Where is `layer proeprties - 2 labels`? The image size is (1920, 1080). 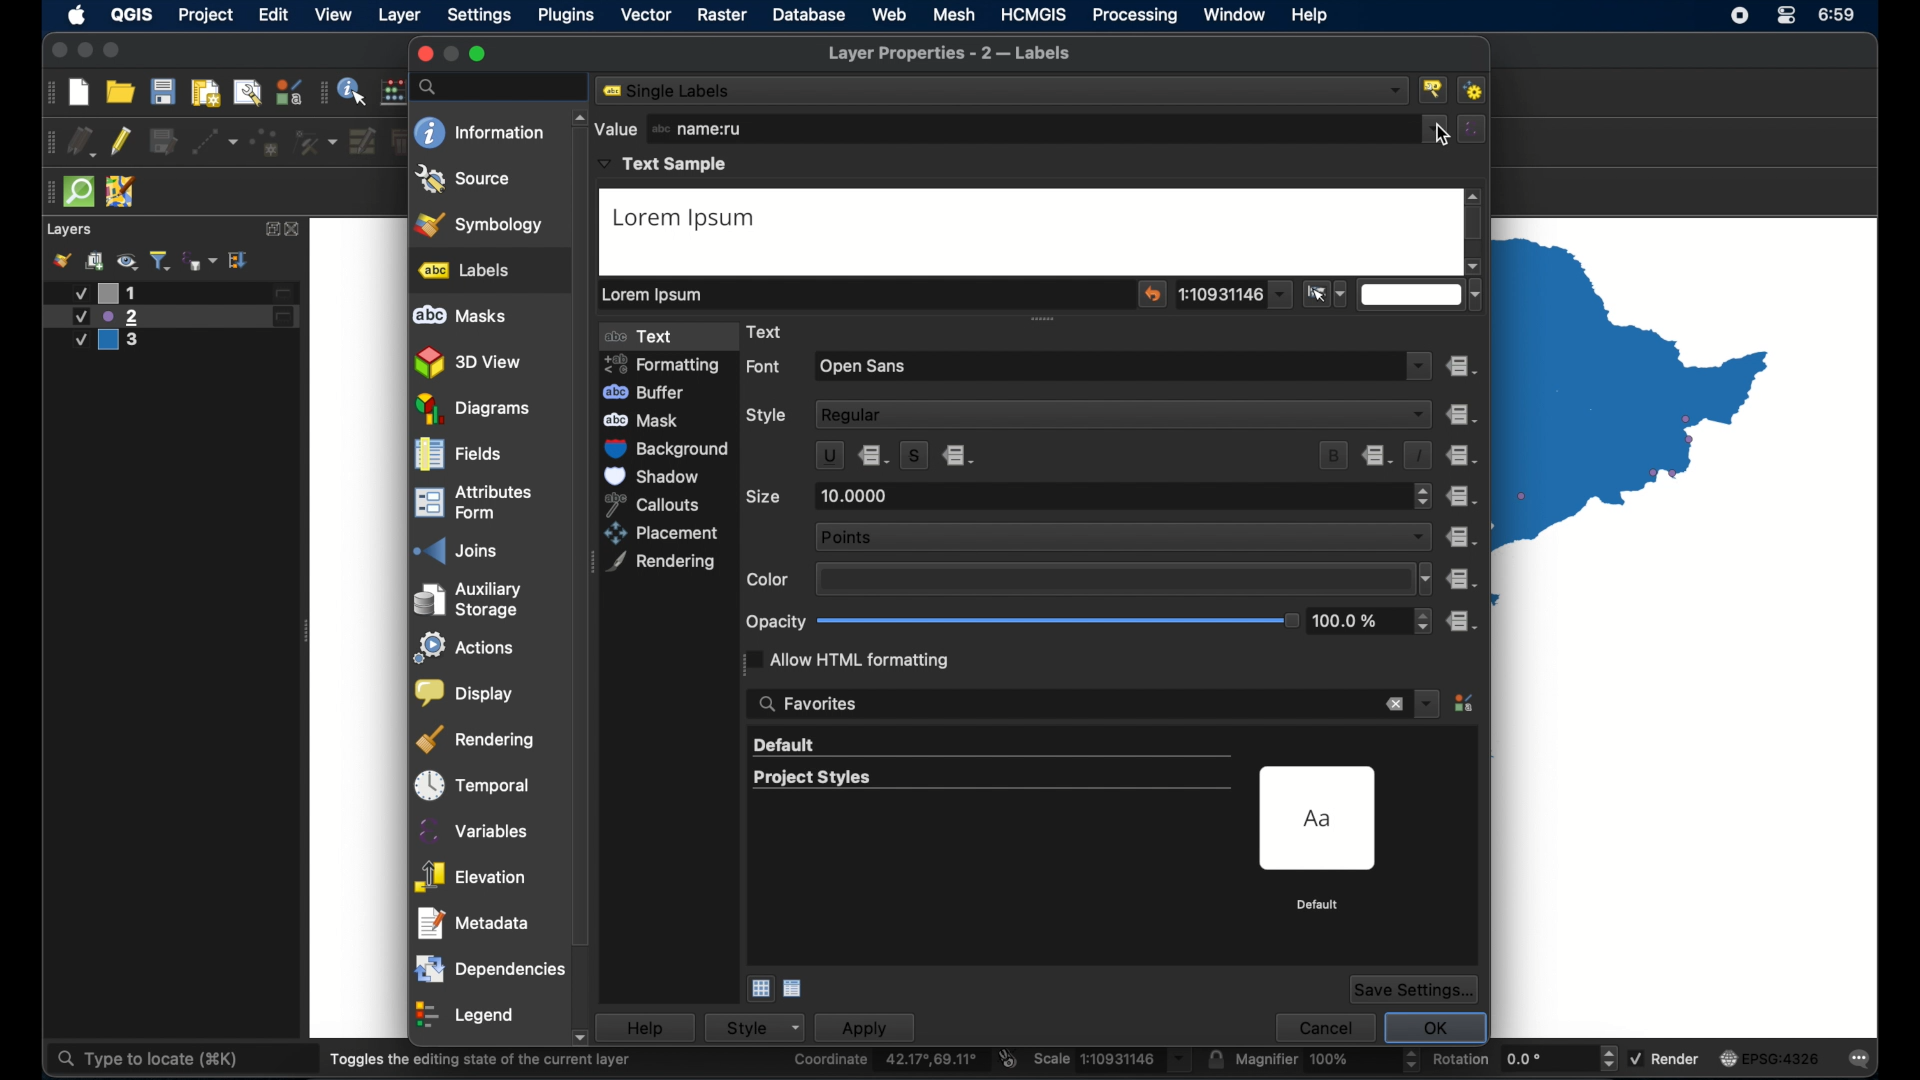 layer proeprties - 2 labels is located at coordinates (950, 54).